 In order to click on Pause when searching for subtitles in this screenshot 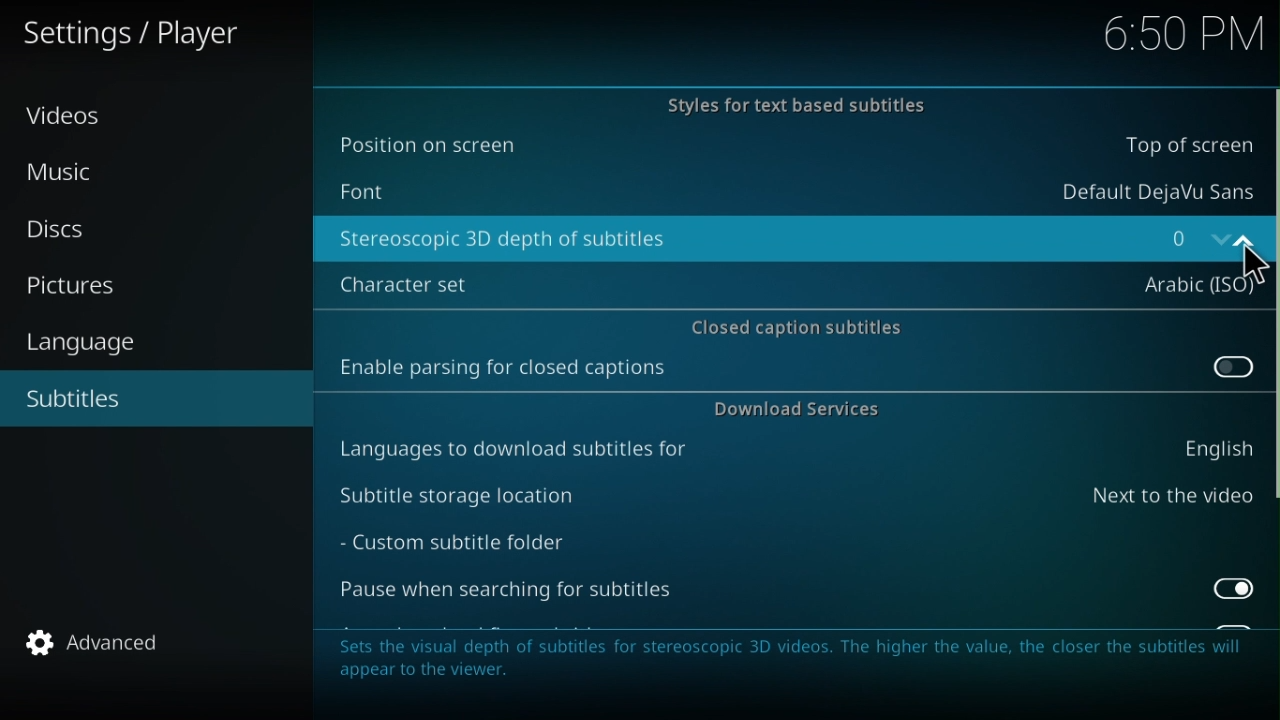, I will do `click(799, 594)`.